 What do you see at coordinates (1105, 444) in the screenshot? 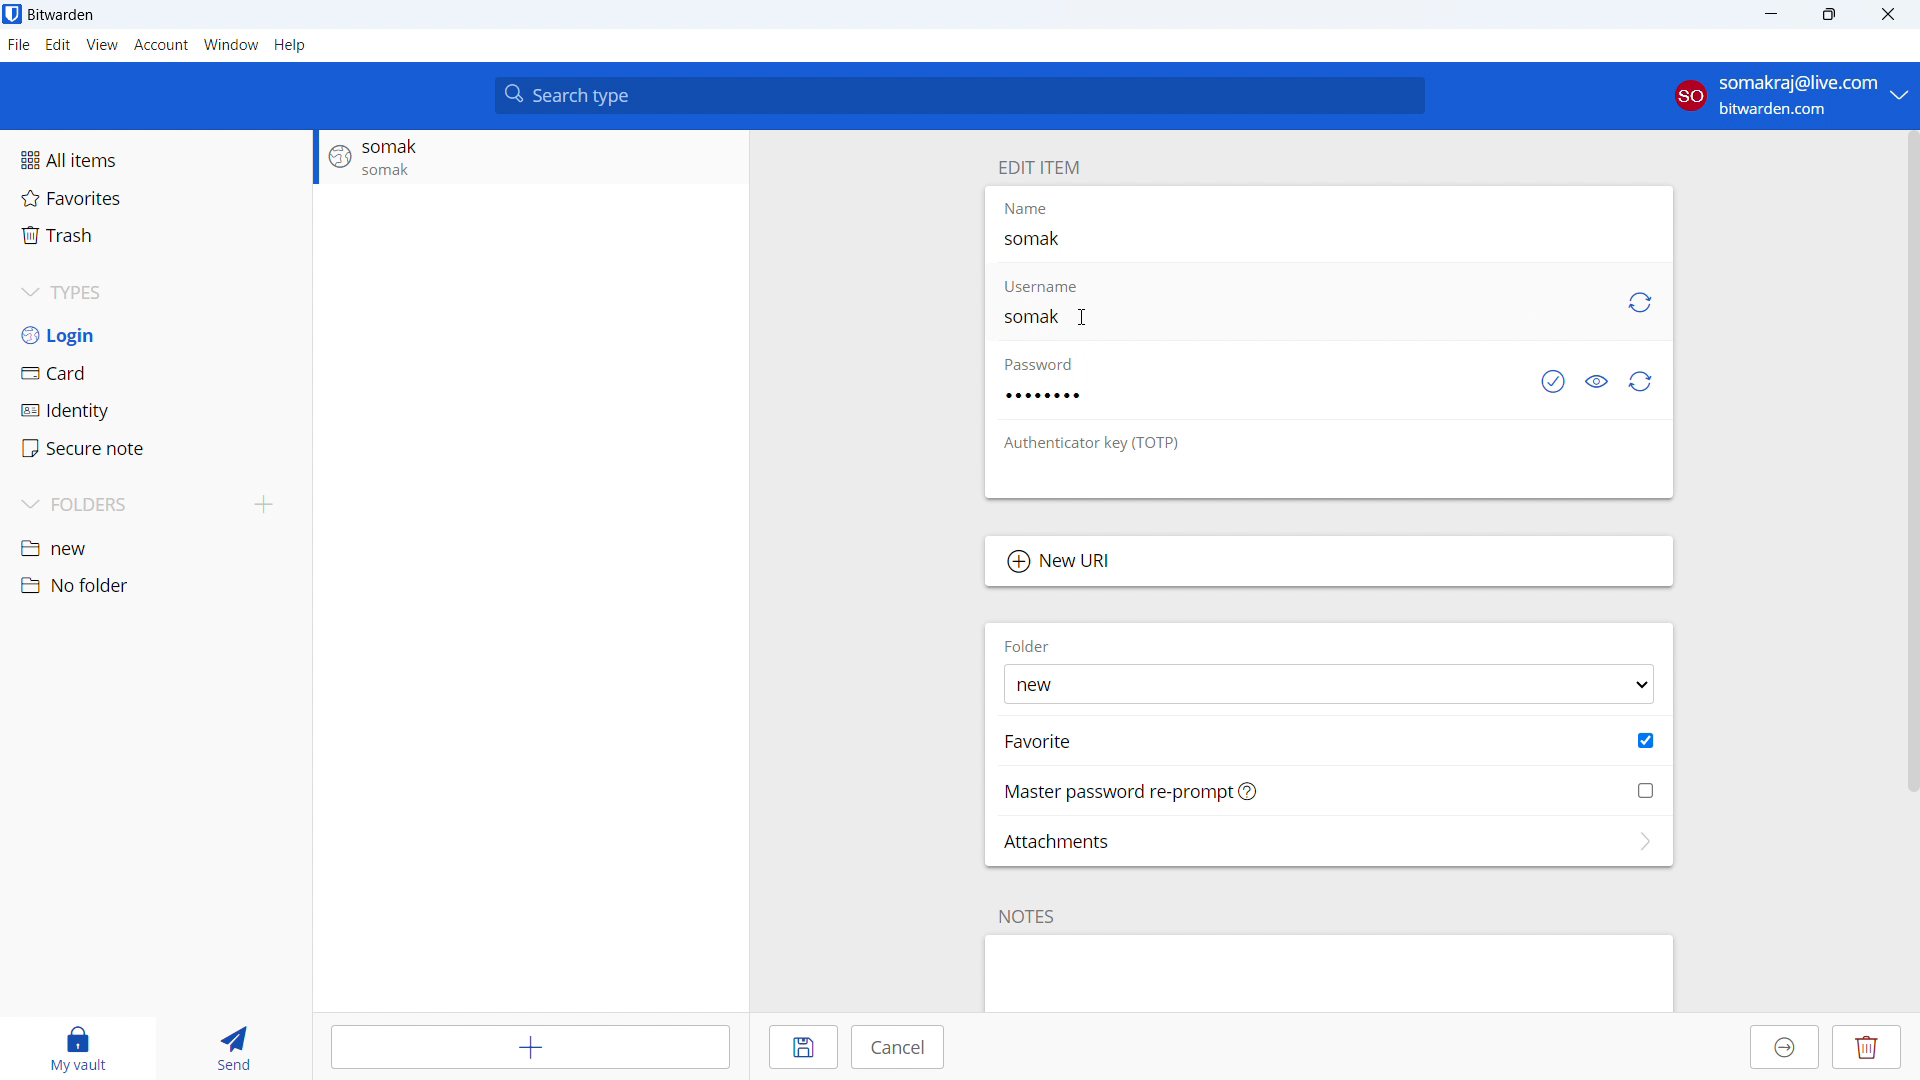
I see `OTP` at bounding box center [1105, 444].